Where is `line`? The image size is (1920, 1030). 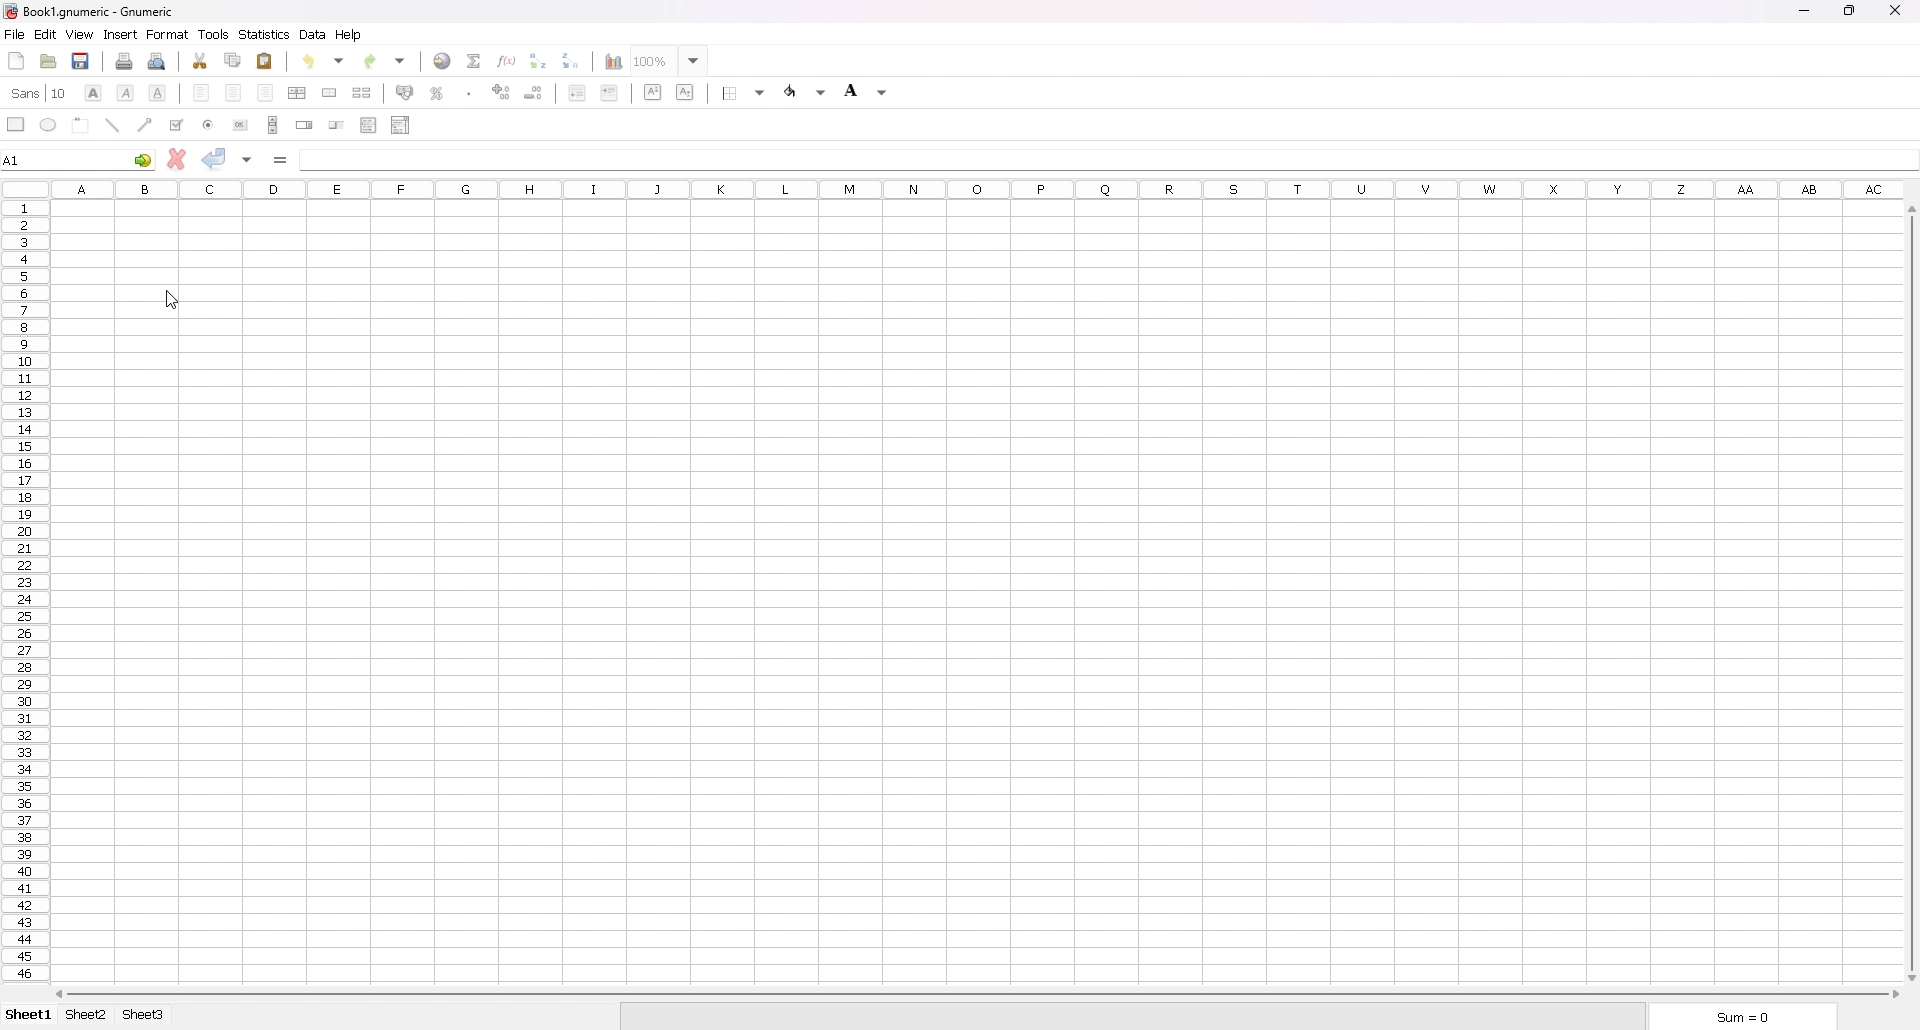
line is located at coordinates (112, 125).